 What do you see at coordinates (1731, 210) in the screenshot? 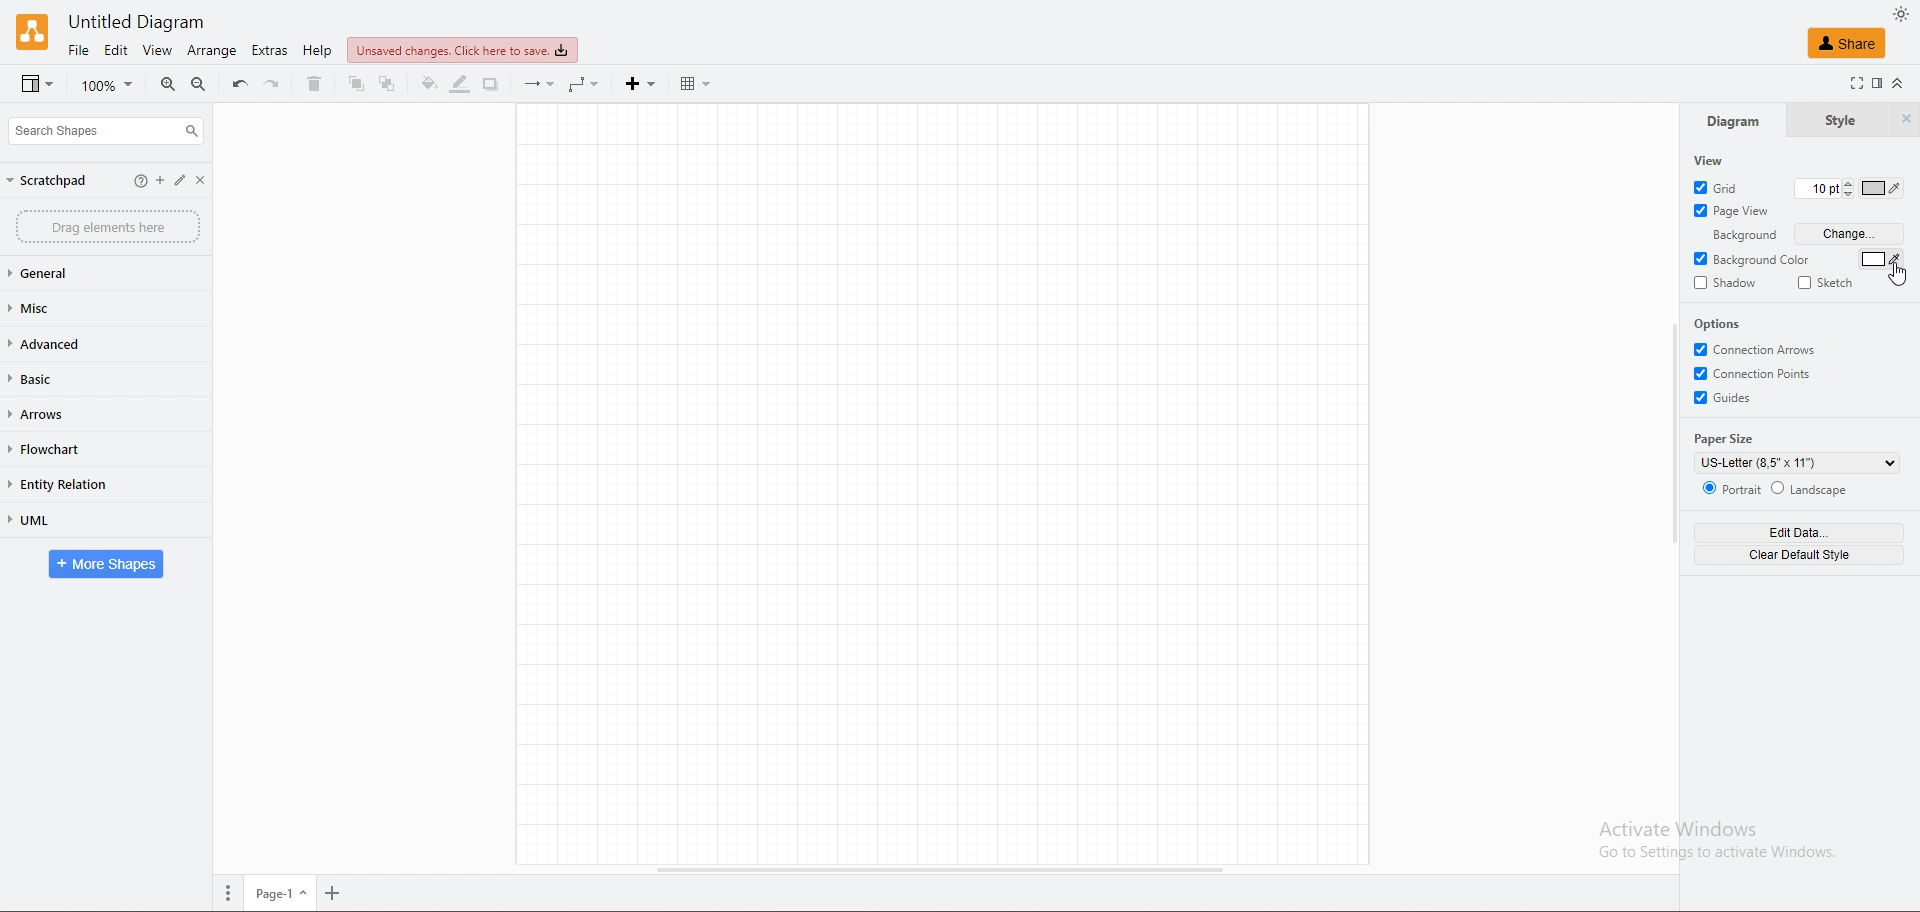
I see `page view` at bounding box center [1731, 210].